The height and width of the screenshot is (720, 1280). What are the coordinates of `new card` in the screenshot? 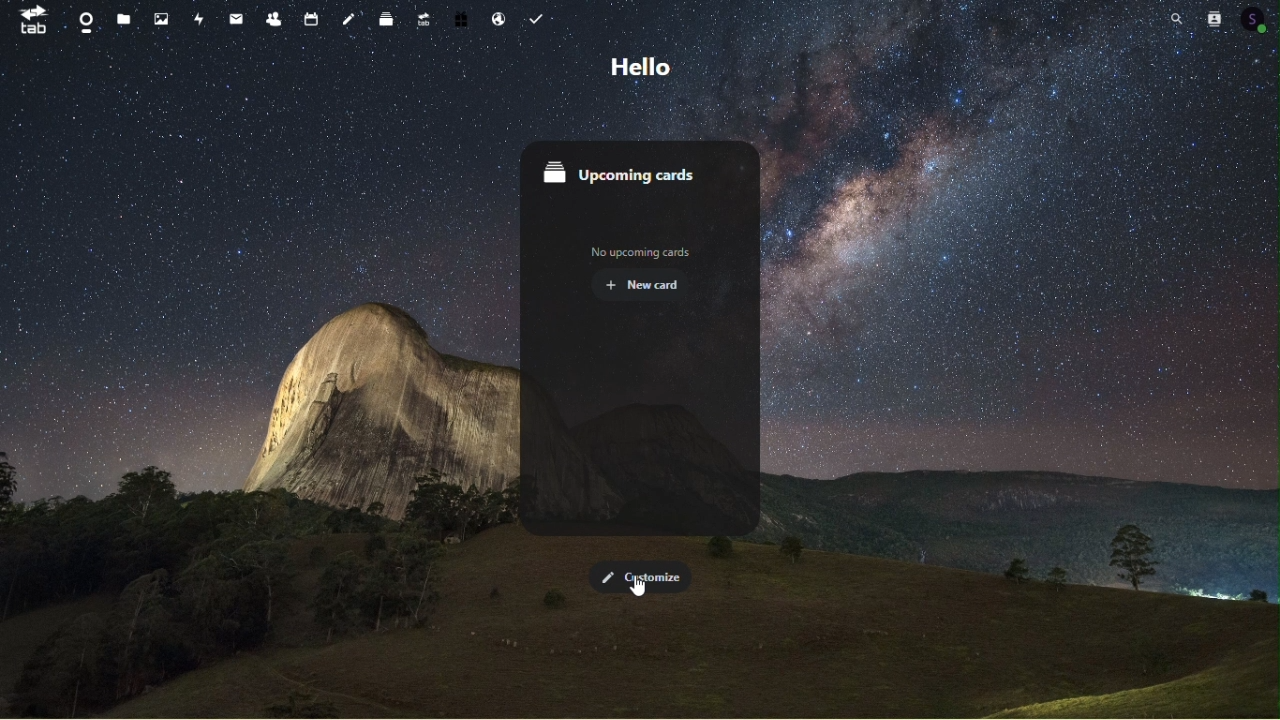 It's located at (651, 287).